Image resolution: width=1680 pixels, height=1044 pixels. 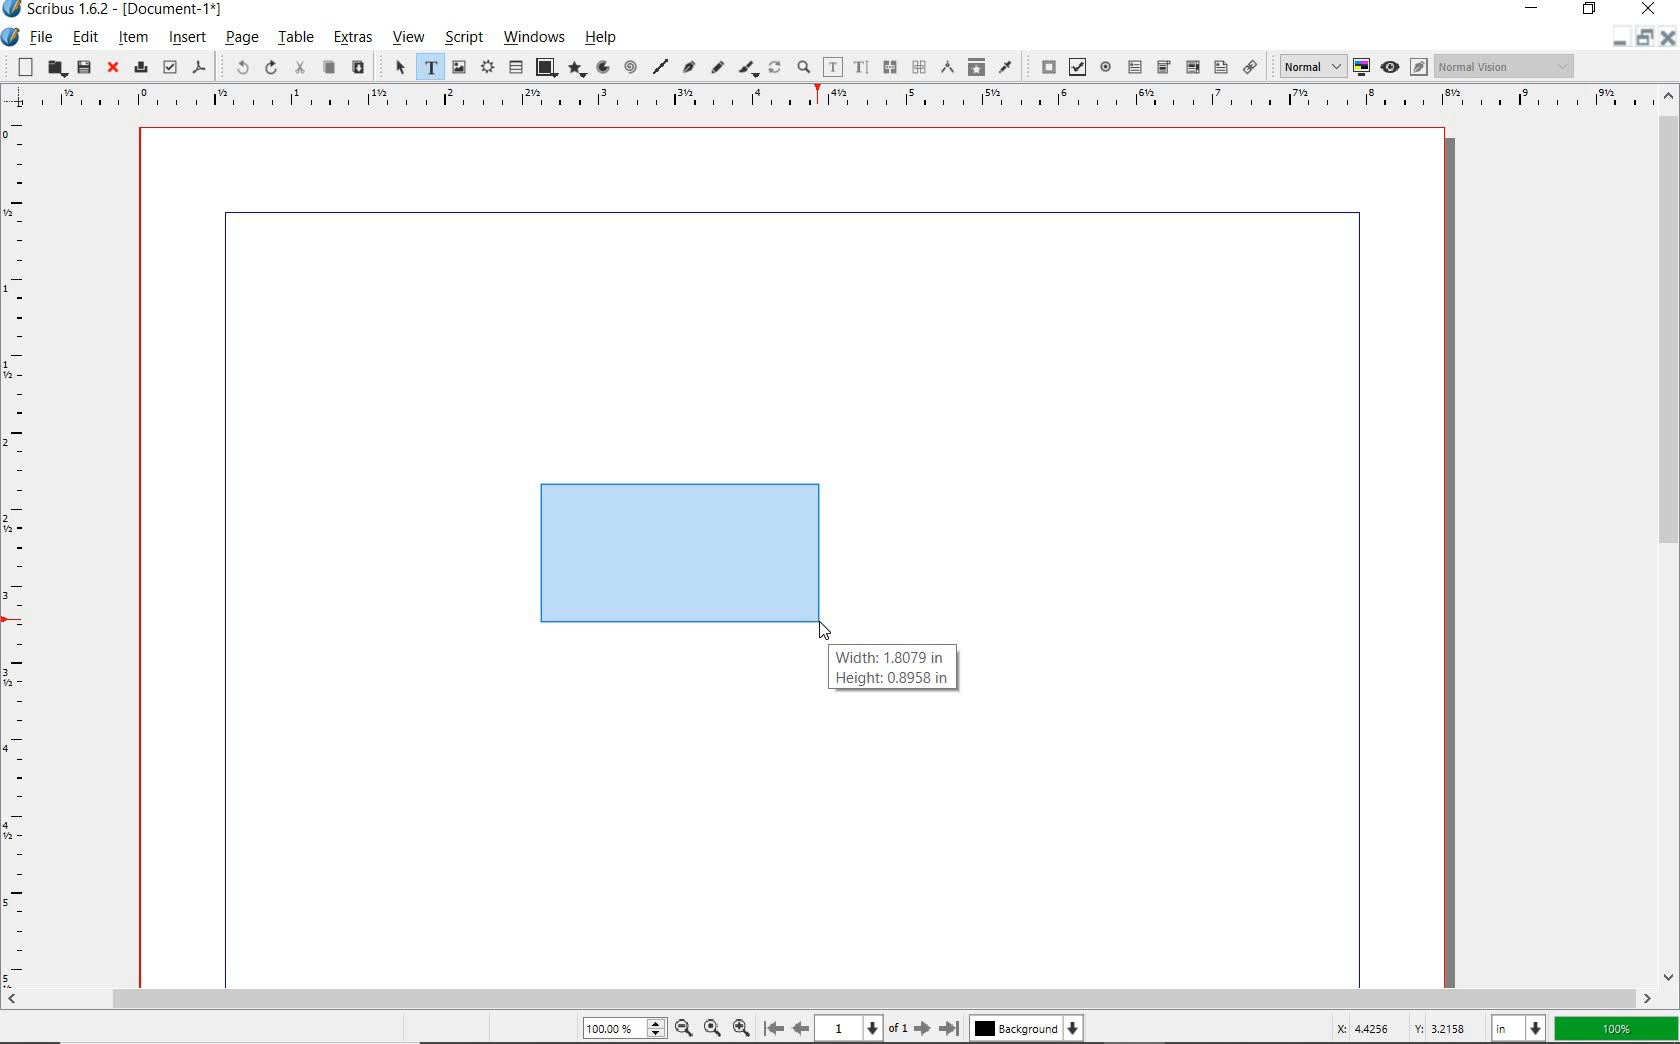 I want to click on script, so click(x=463, y=36).